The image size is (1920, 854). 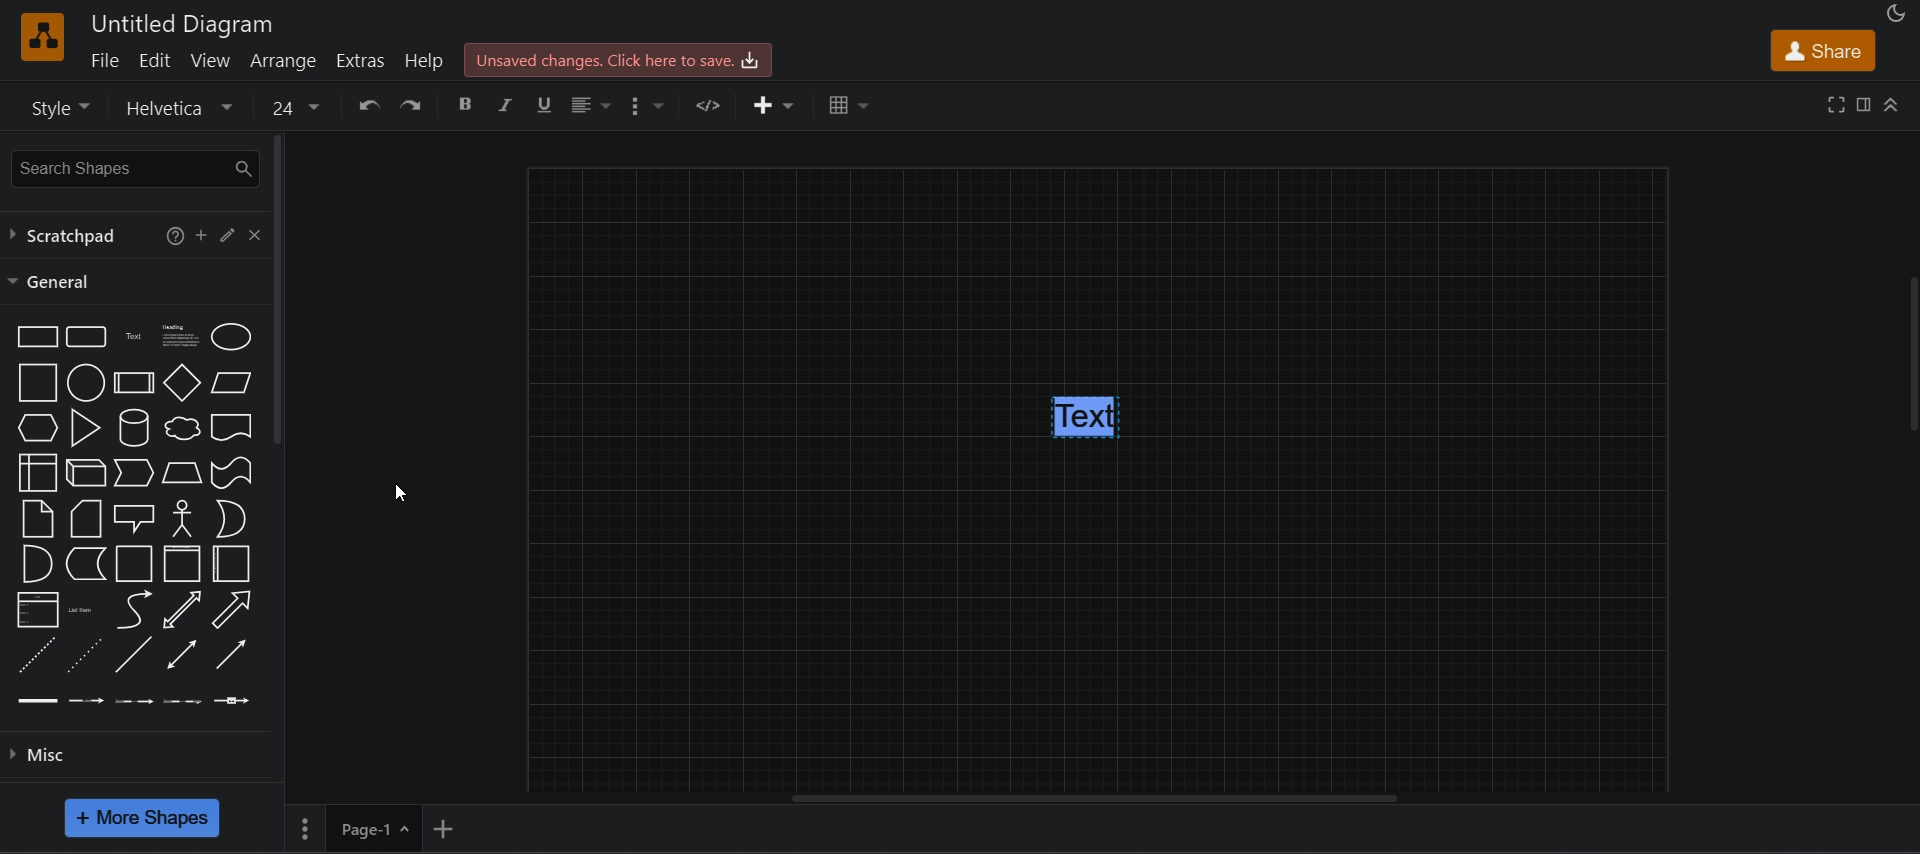 I want to click on misc, so click(x=37, y=755).